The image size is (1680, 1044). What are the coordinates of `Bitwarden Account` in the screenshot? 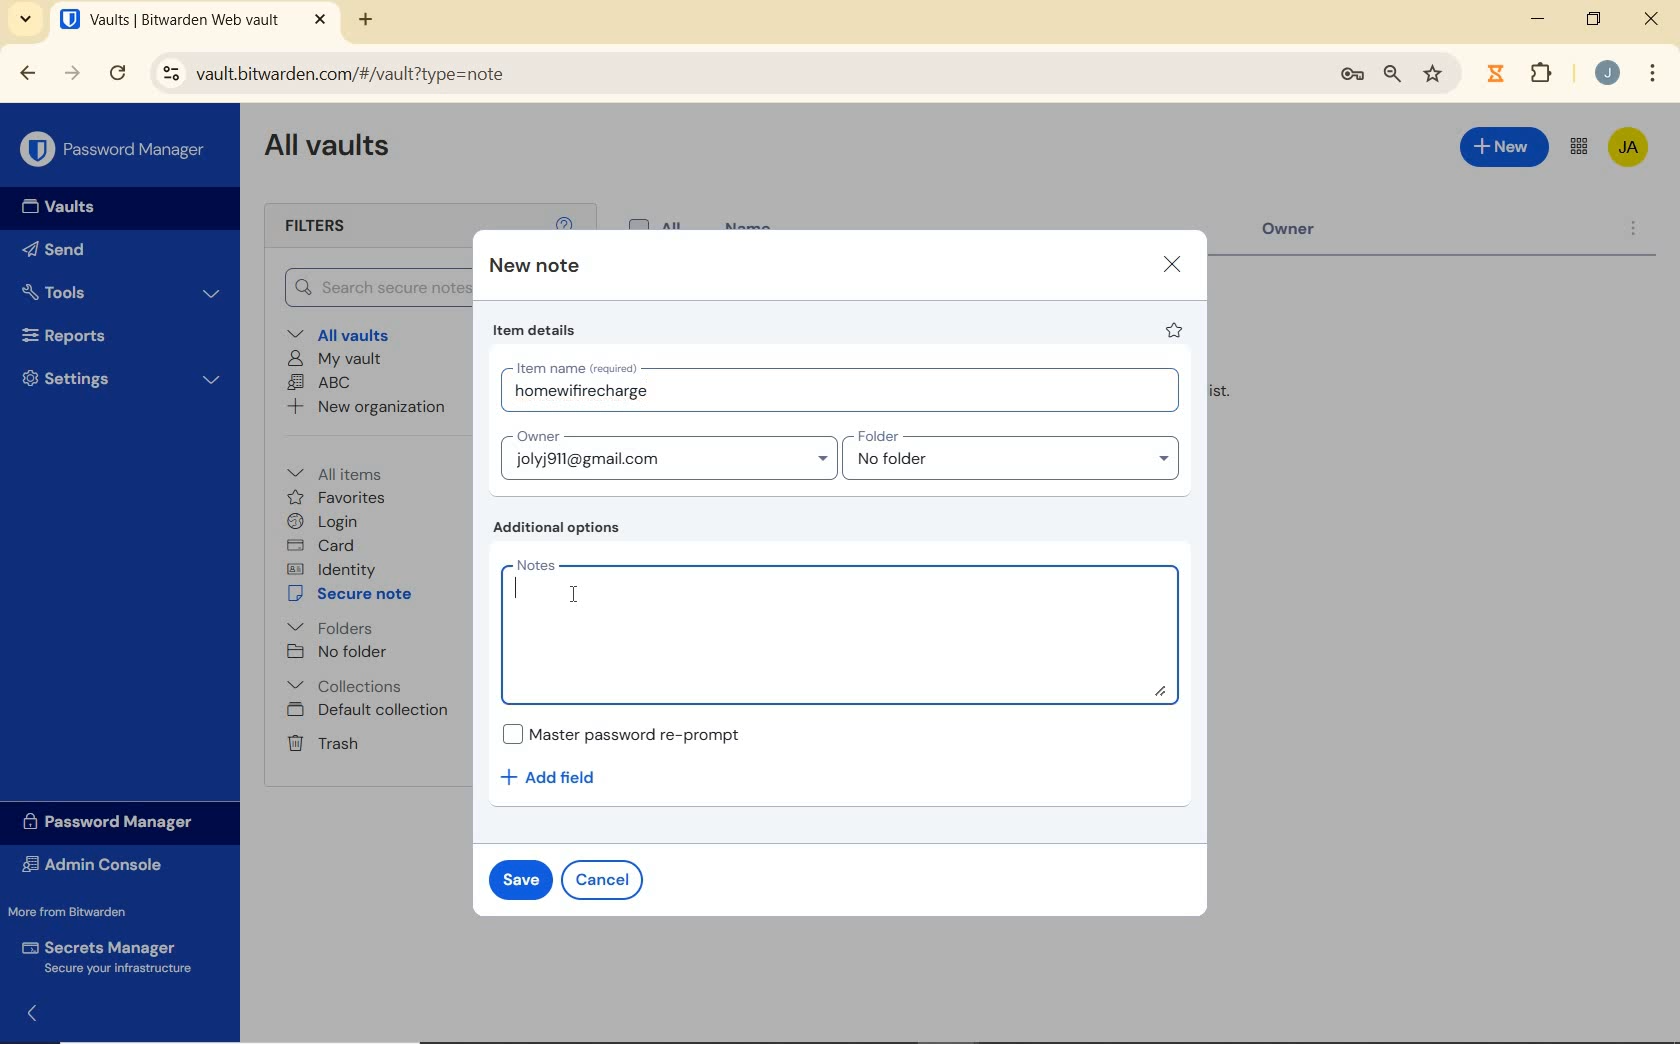 It's located at (1630, 149).